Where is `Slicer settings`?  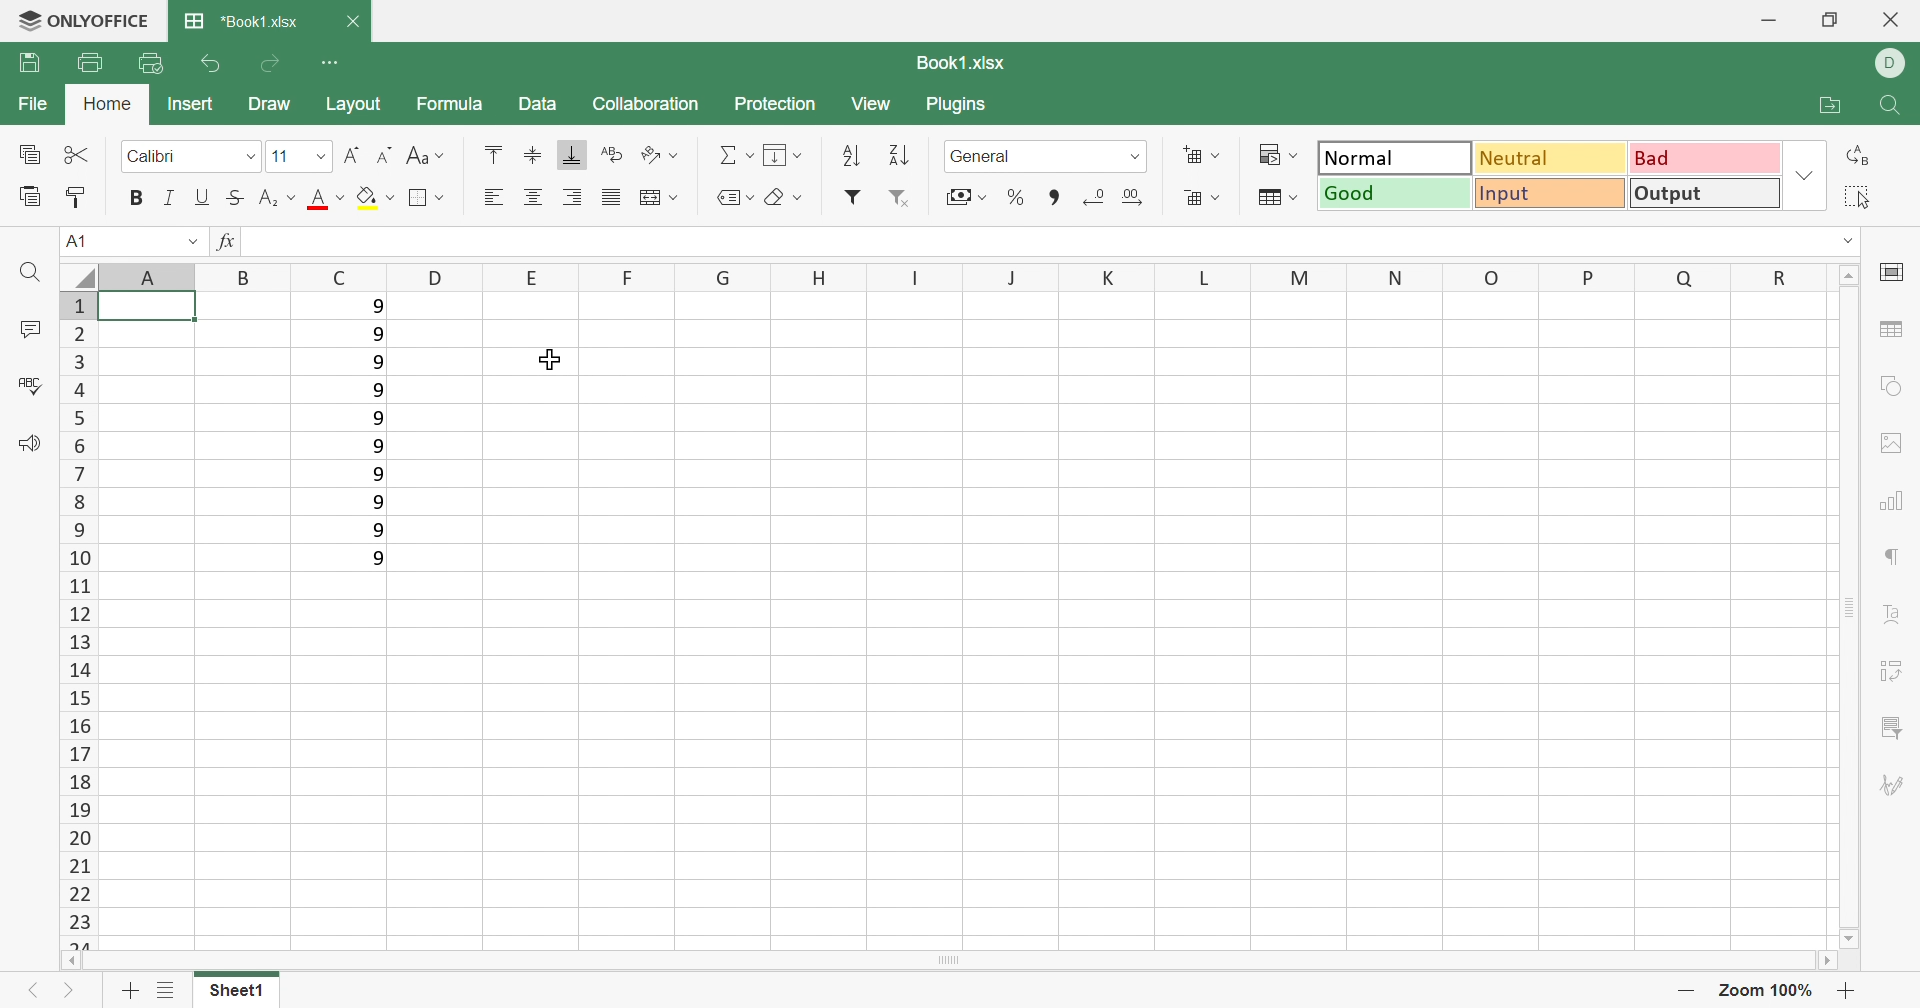
Slicer settings is located at coordinates (1893, 726).